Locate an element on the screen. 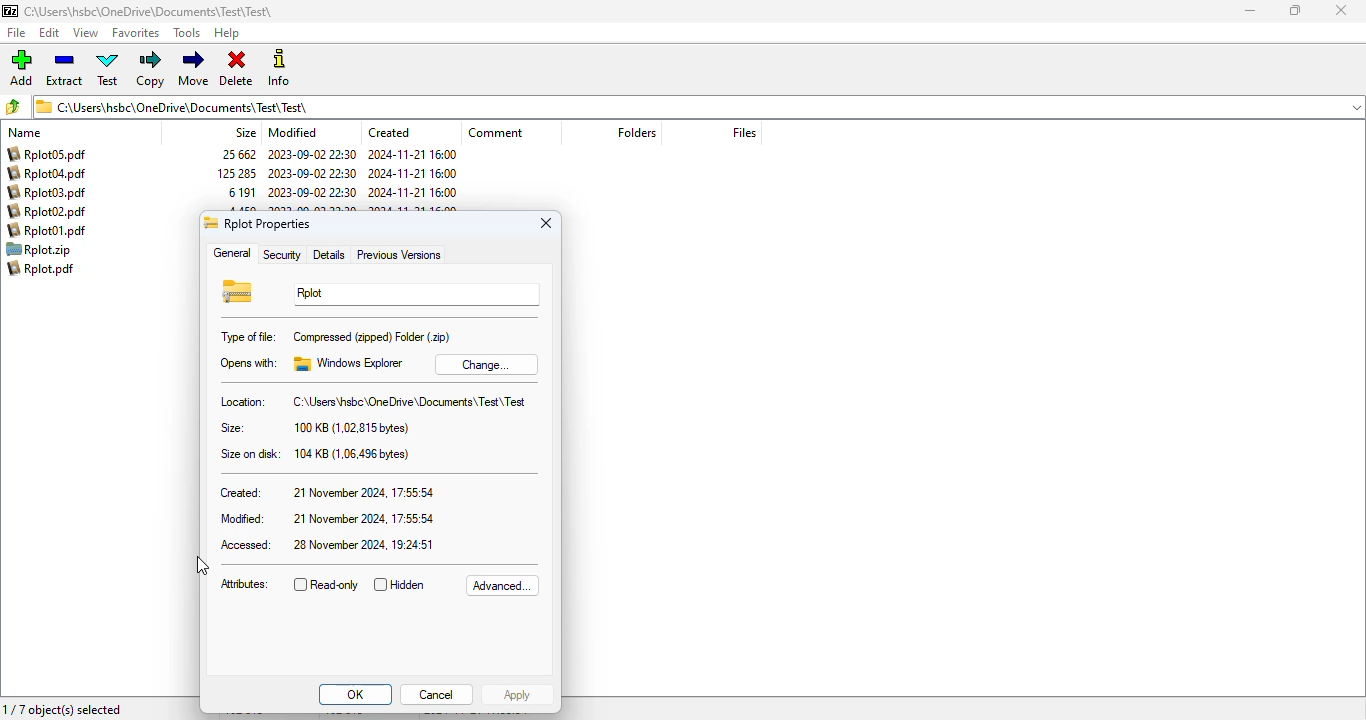 The height and width of the screenshot is (720, 1366). security is located at coordinates (282, 255).